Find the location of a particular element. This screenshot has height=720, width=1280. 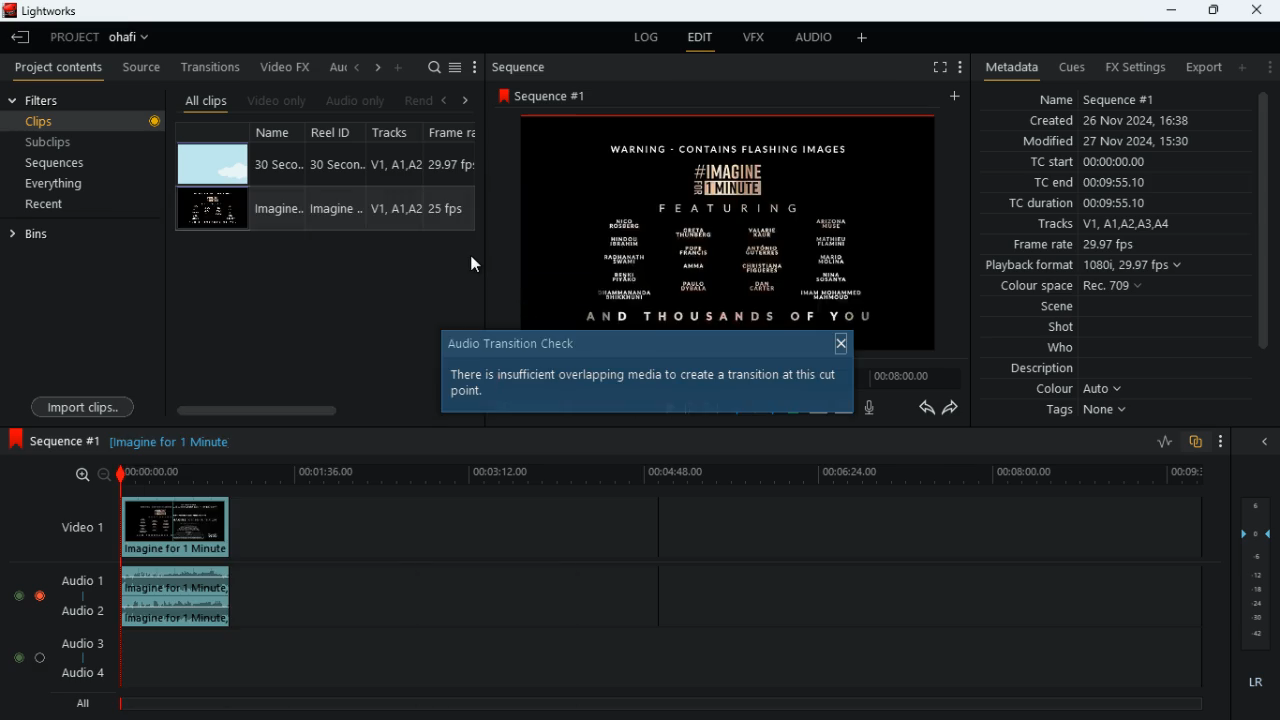

backward is located at coordinates (926, 407).